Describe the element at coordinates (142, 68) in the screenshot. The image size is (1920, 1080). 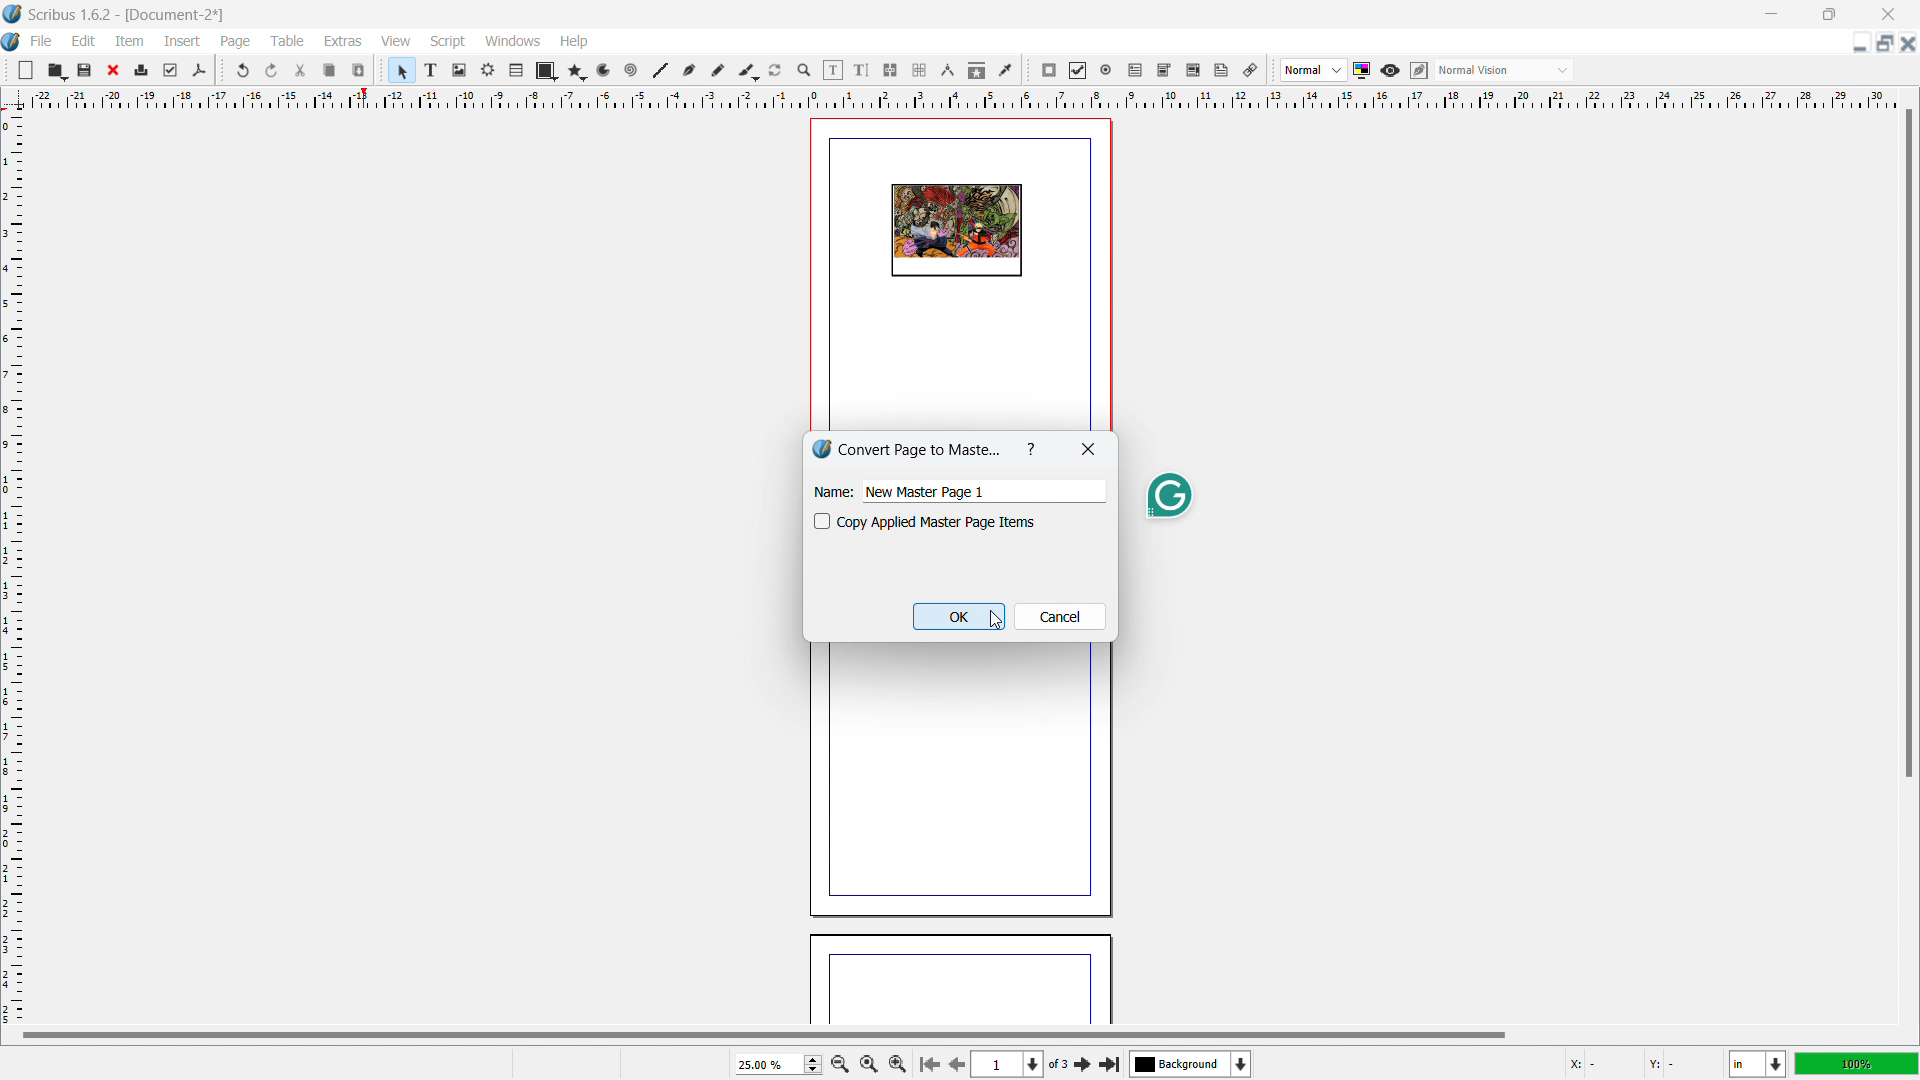
I see `print` at that location.